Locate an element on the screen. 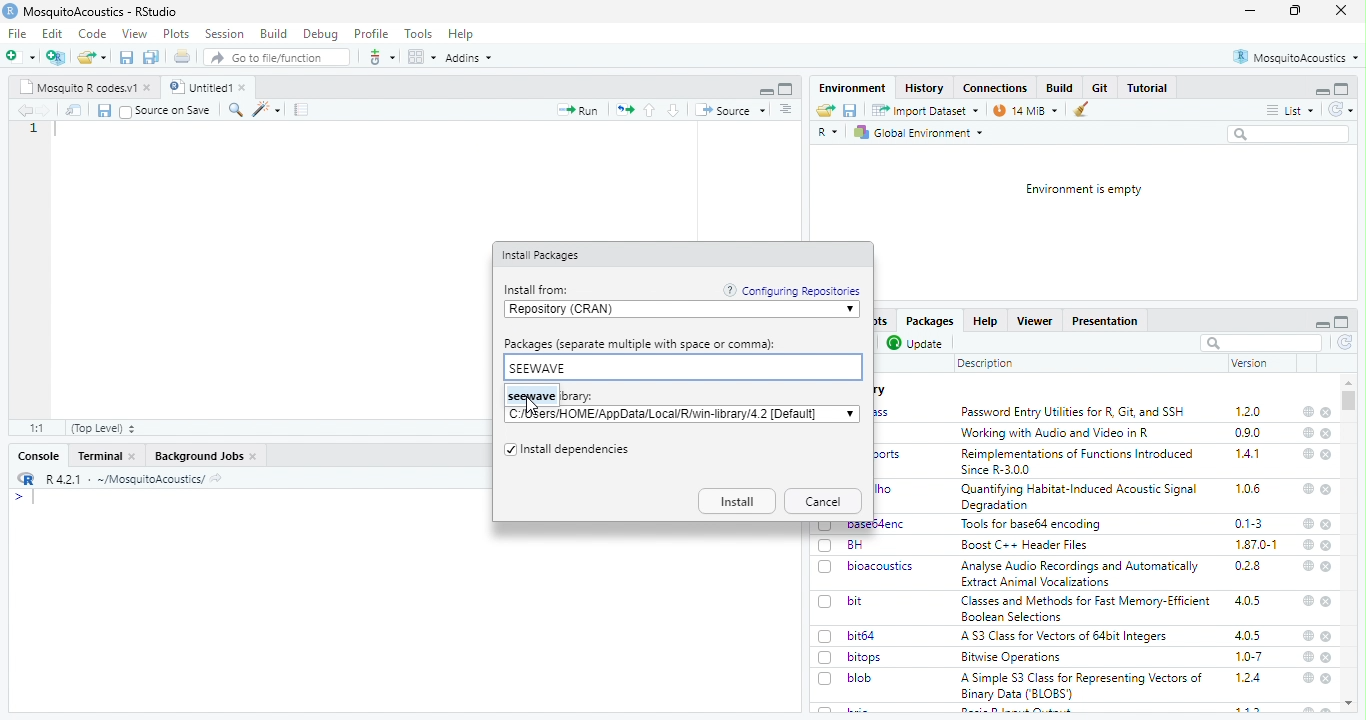  web is located at coordinates (1310, 489).